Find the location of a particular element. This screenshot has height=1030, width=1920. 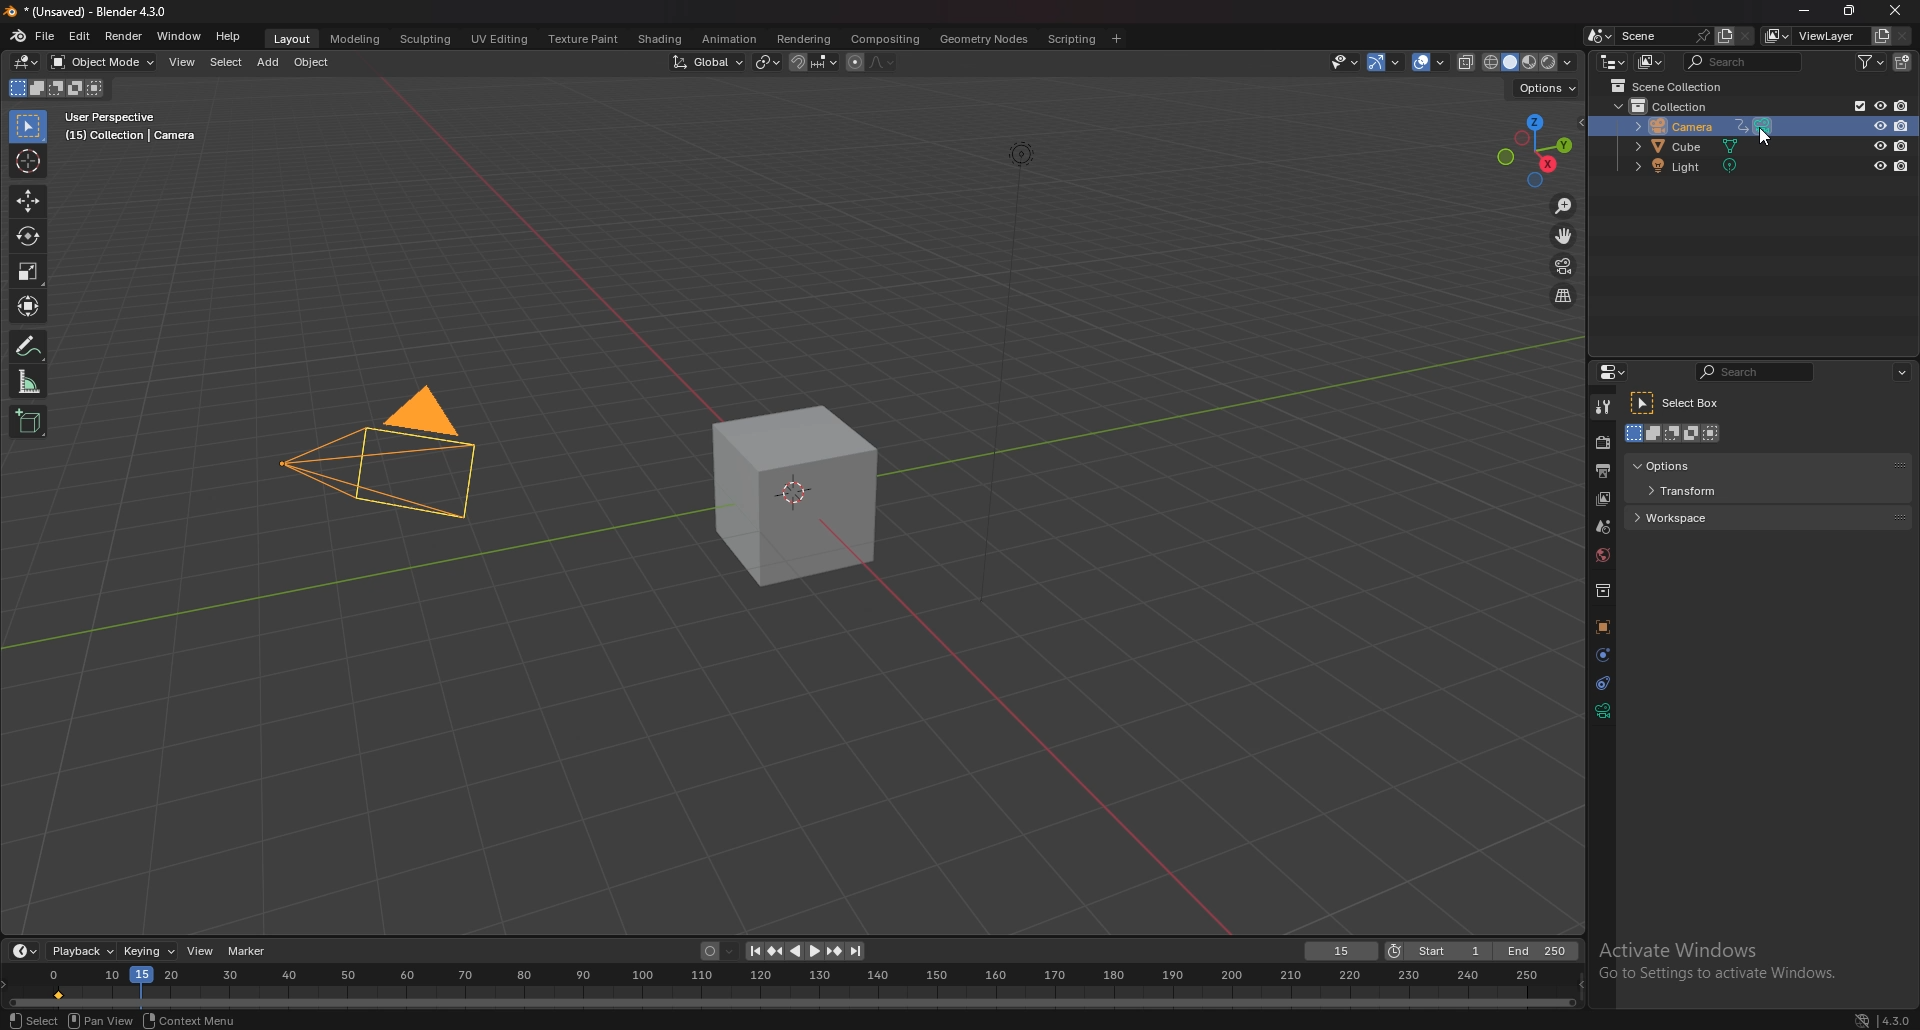

annotate is located at coordinates (30, 345).